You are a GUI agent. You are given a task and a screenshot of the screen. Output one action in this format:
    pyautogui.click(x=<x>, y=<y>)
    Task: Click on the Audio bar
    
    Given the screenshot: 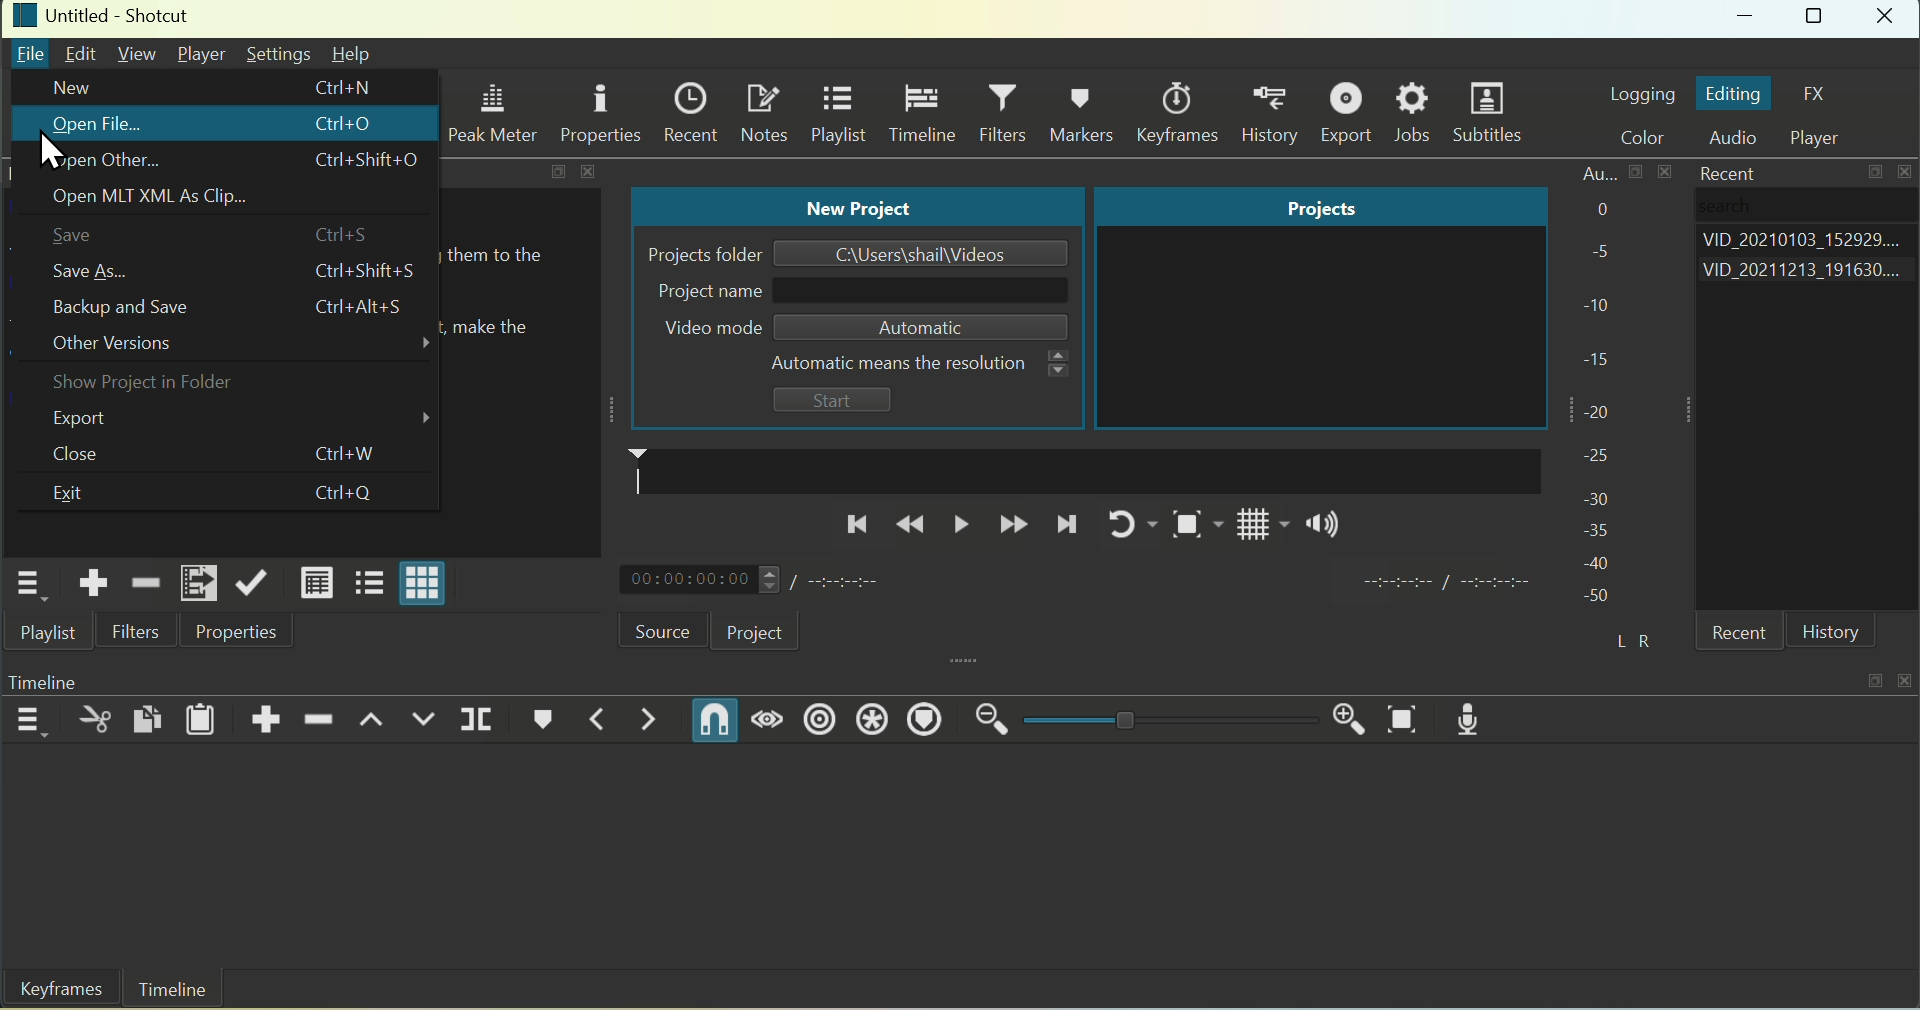 What is the action you would take?
    pyautogui.click(x=1597, y=382)
    